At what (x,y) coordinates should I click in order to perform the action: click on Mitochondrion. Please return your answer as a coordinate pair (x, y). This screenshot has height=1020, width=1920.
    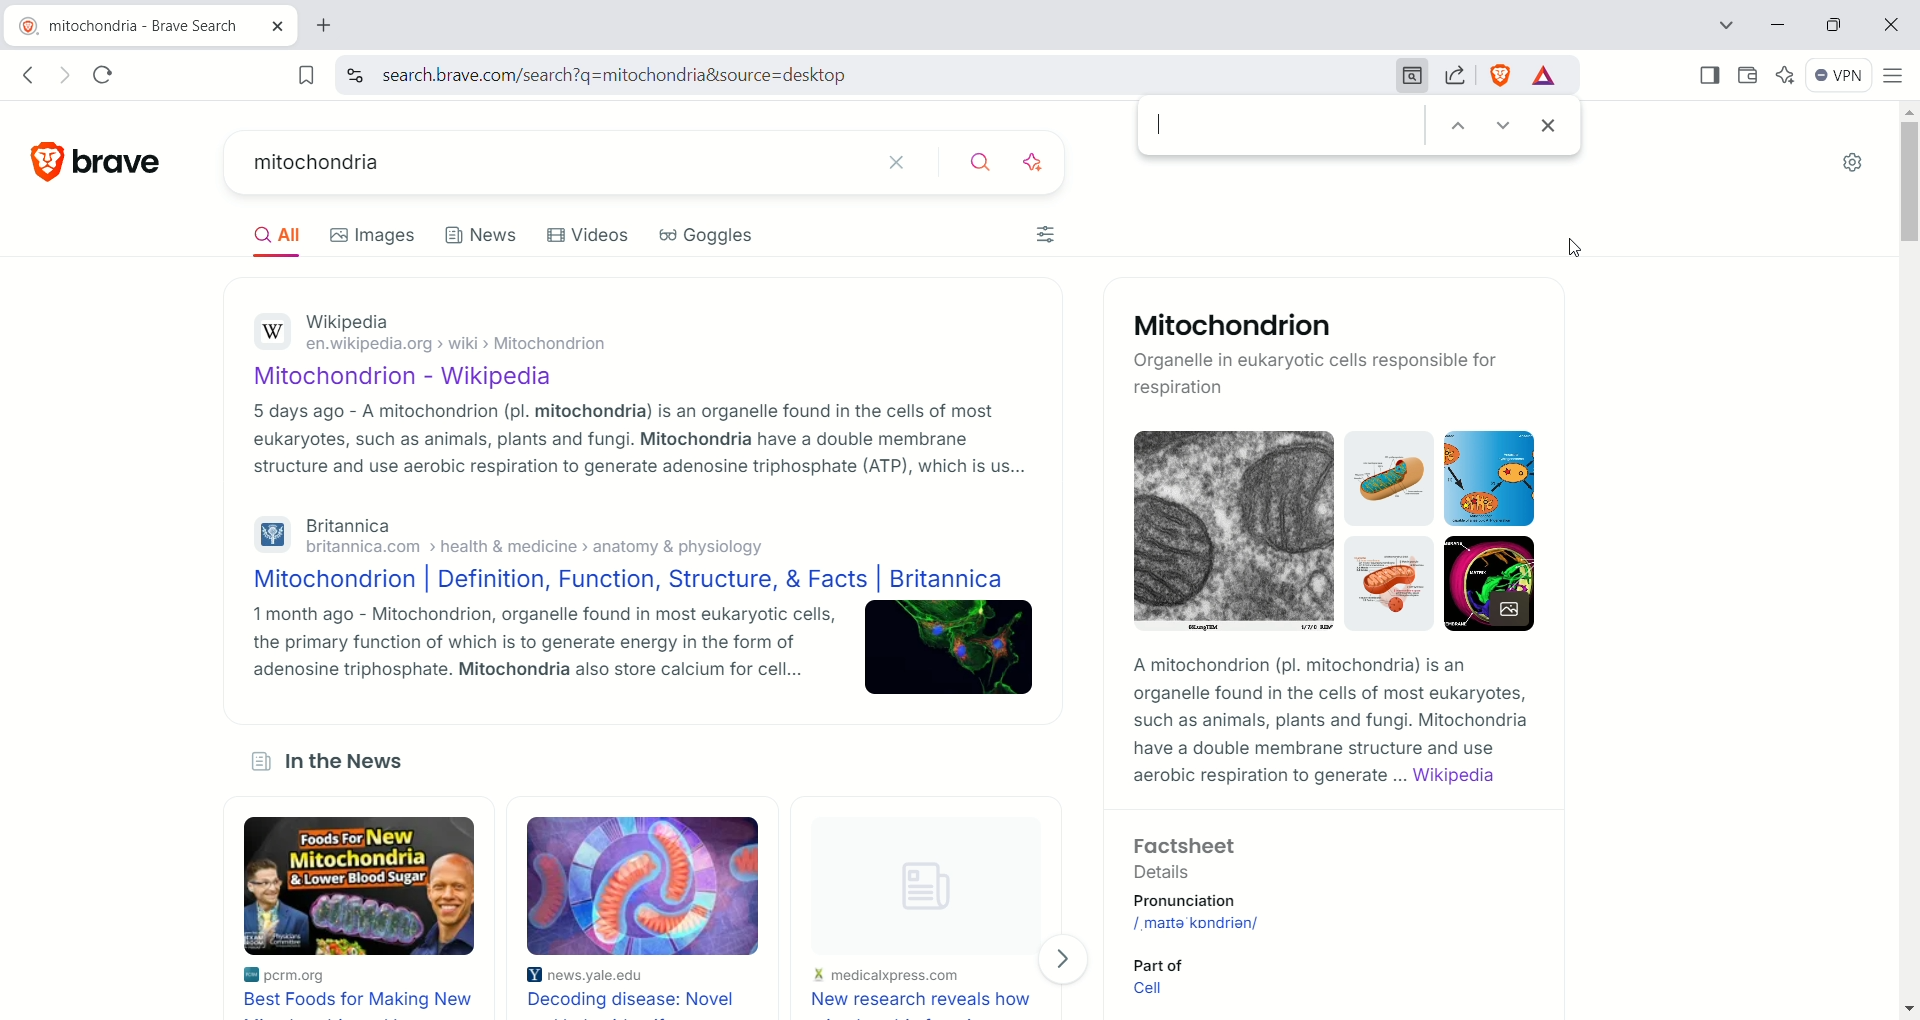
    Looking at the image, I should click on (1299, 325).